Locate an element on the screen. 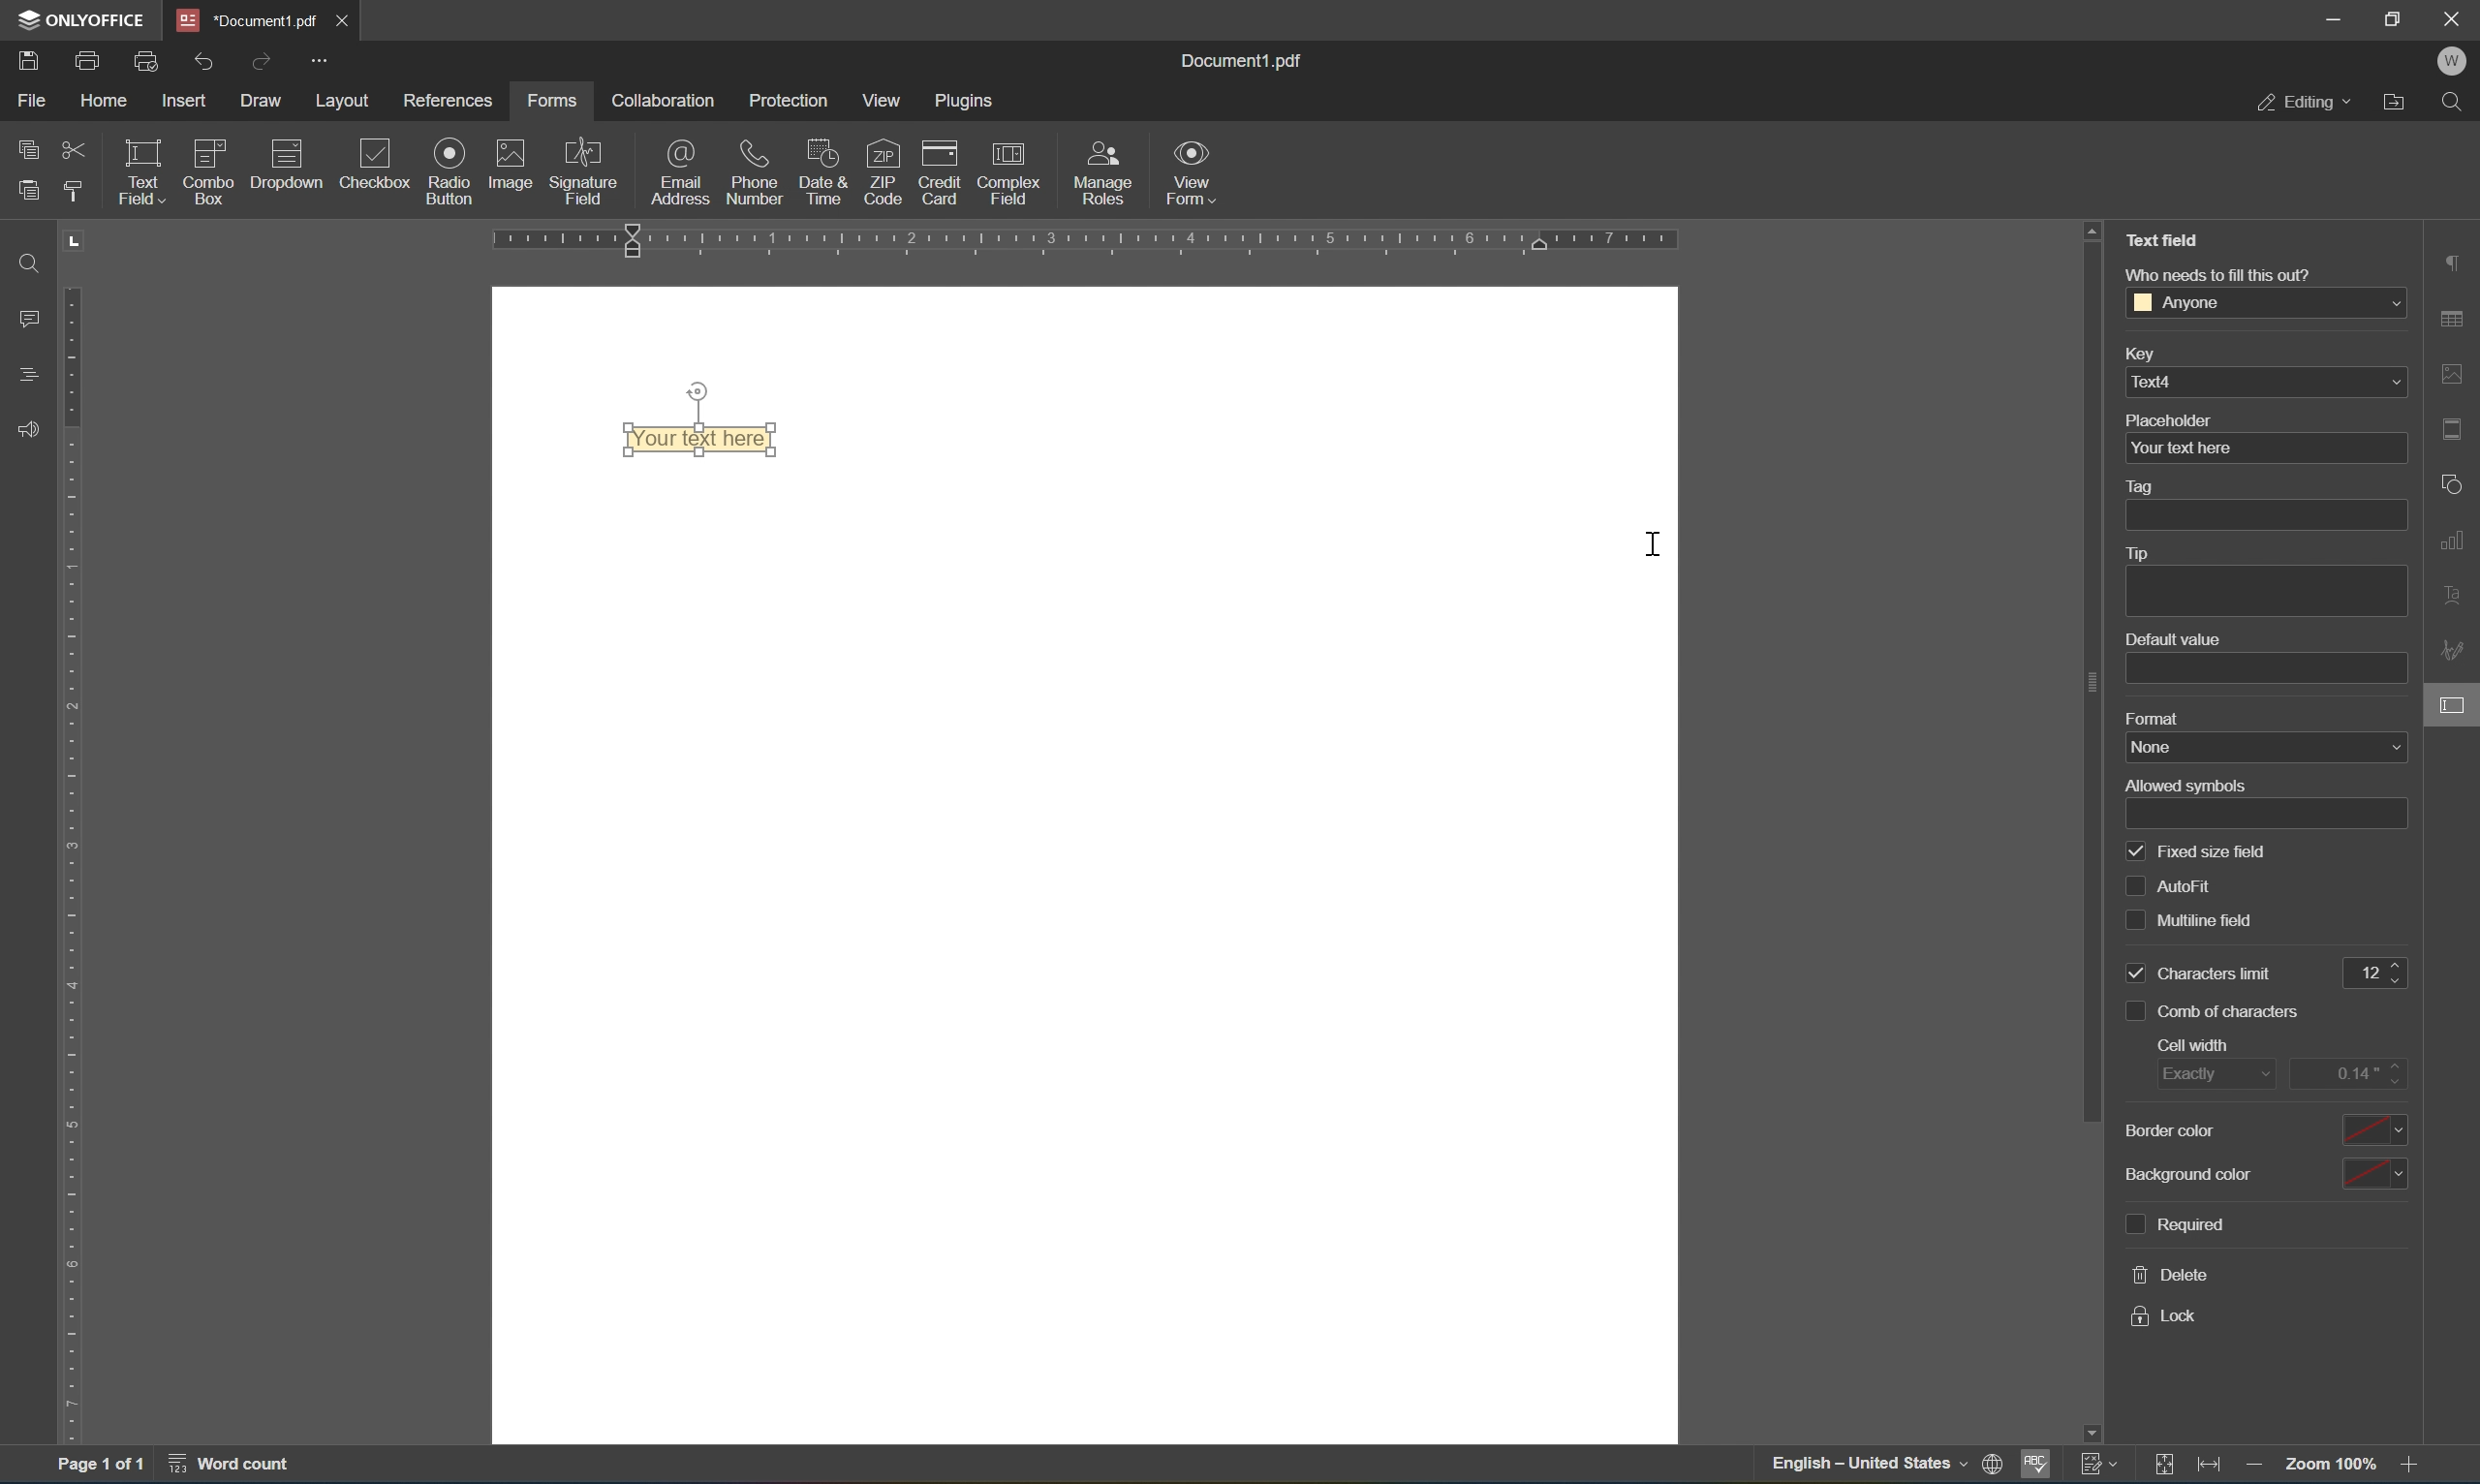  headings is located at coordinates (29, 381).